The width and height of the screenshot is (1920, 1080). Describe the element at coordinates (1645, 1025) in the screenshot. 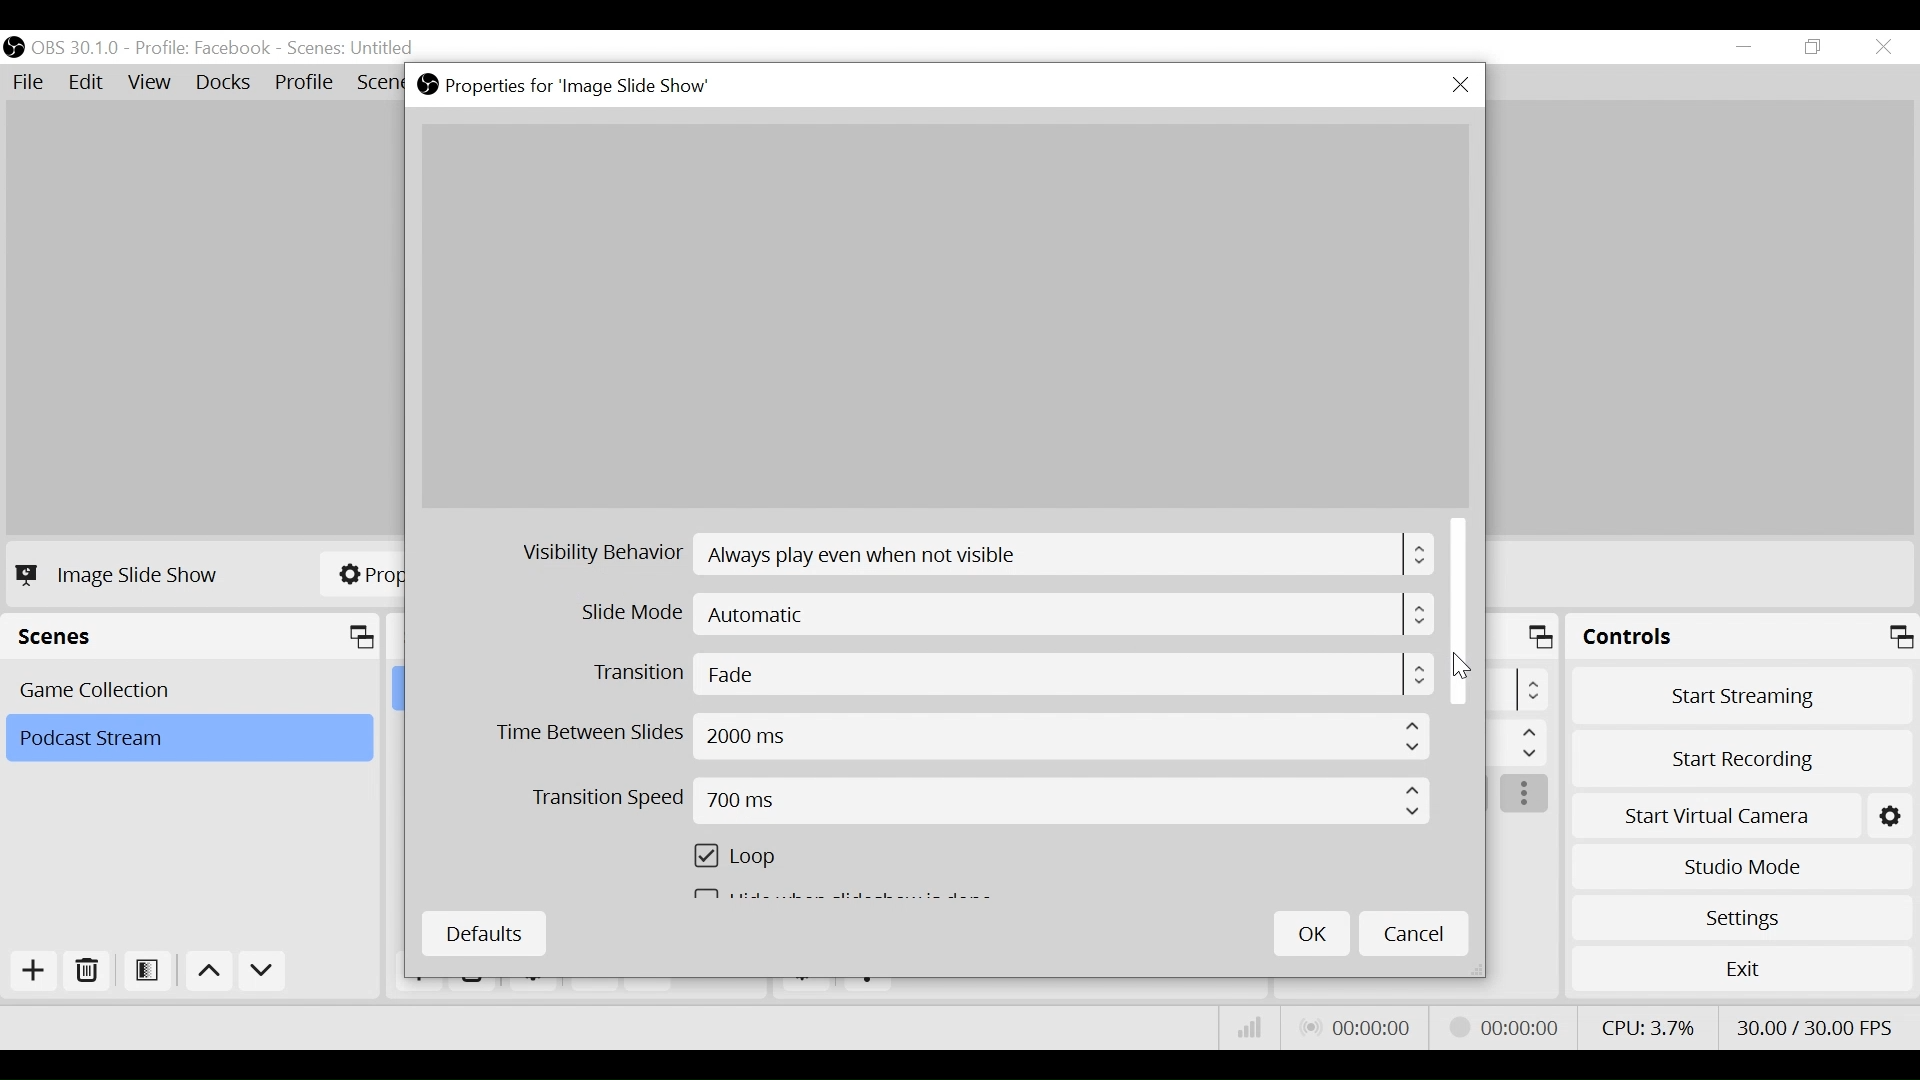

I see `CPU Usage` at that location.